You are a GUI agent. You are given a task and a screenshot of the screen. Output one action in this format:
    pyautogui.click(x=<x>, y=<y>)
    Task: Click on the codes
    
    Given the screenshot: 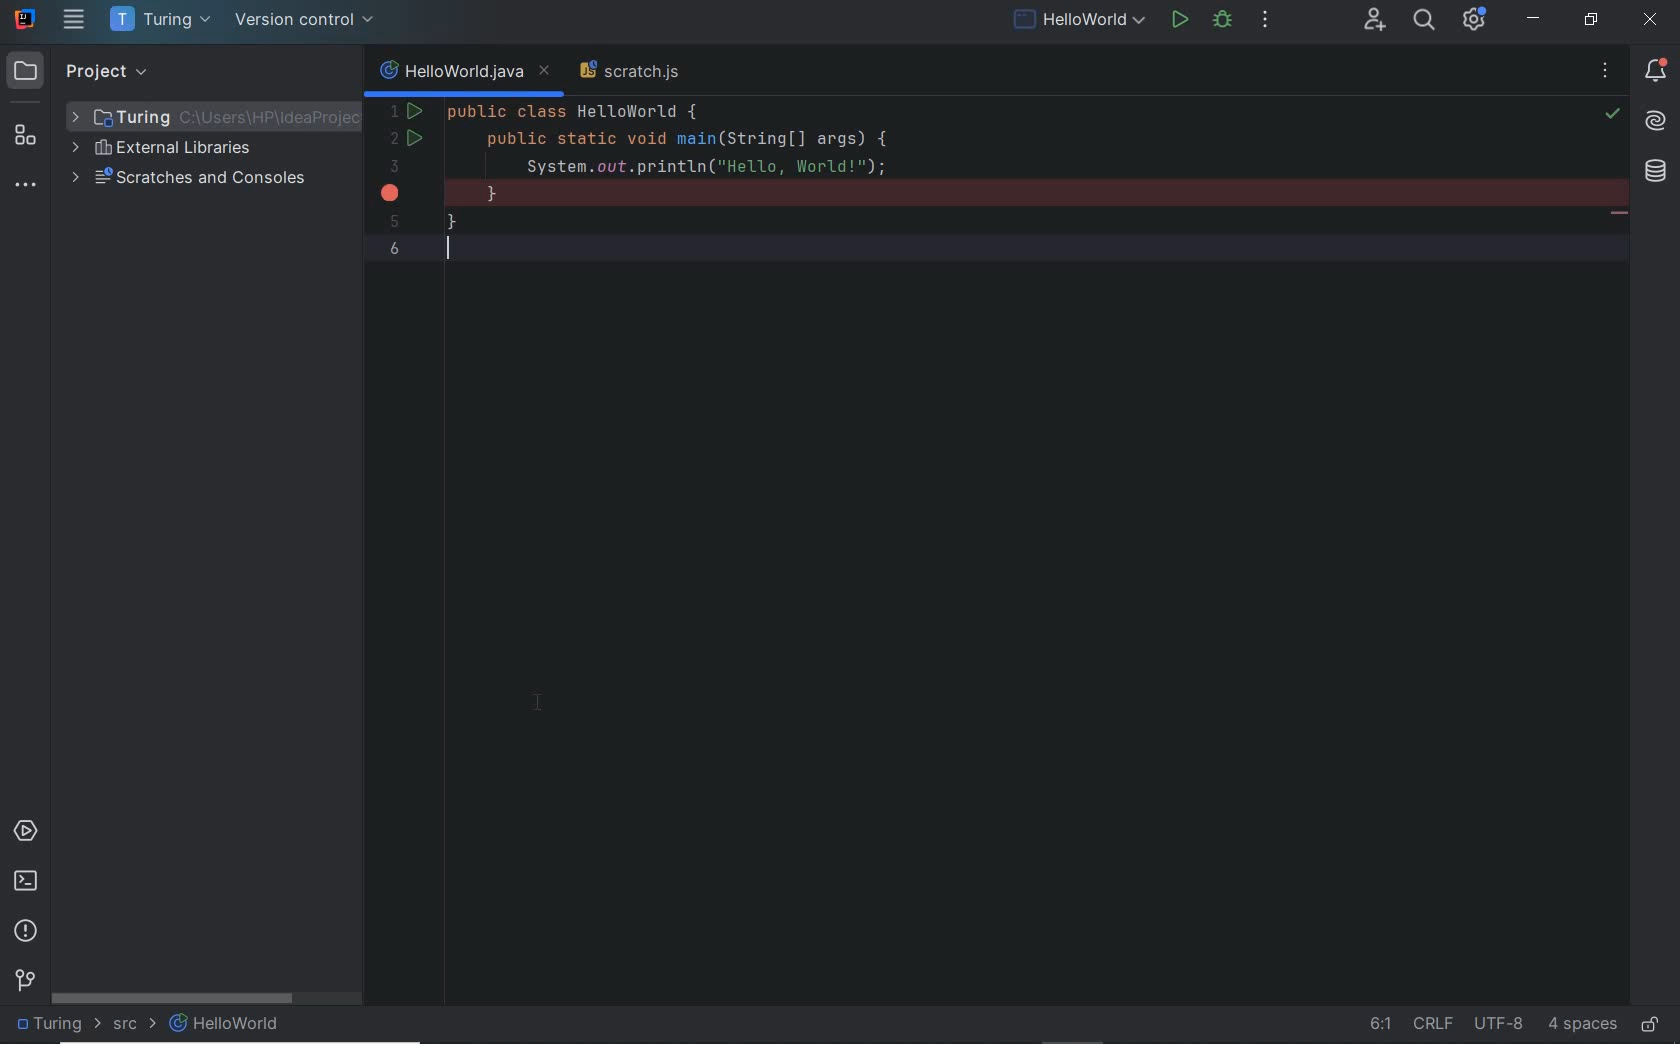 What is the action you would take?
    pyautogui.click(x=946, y=183)
    